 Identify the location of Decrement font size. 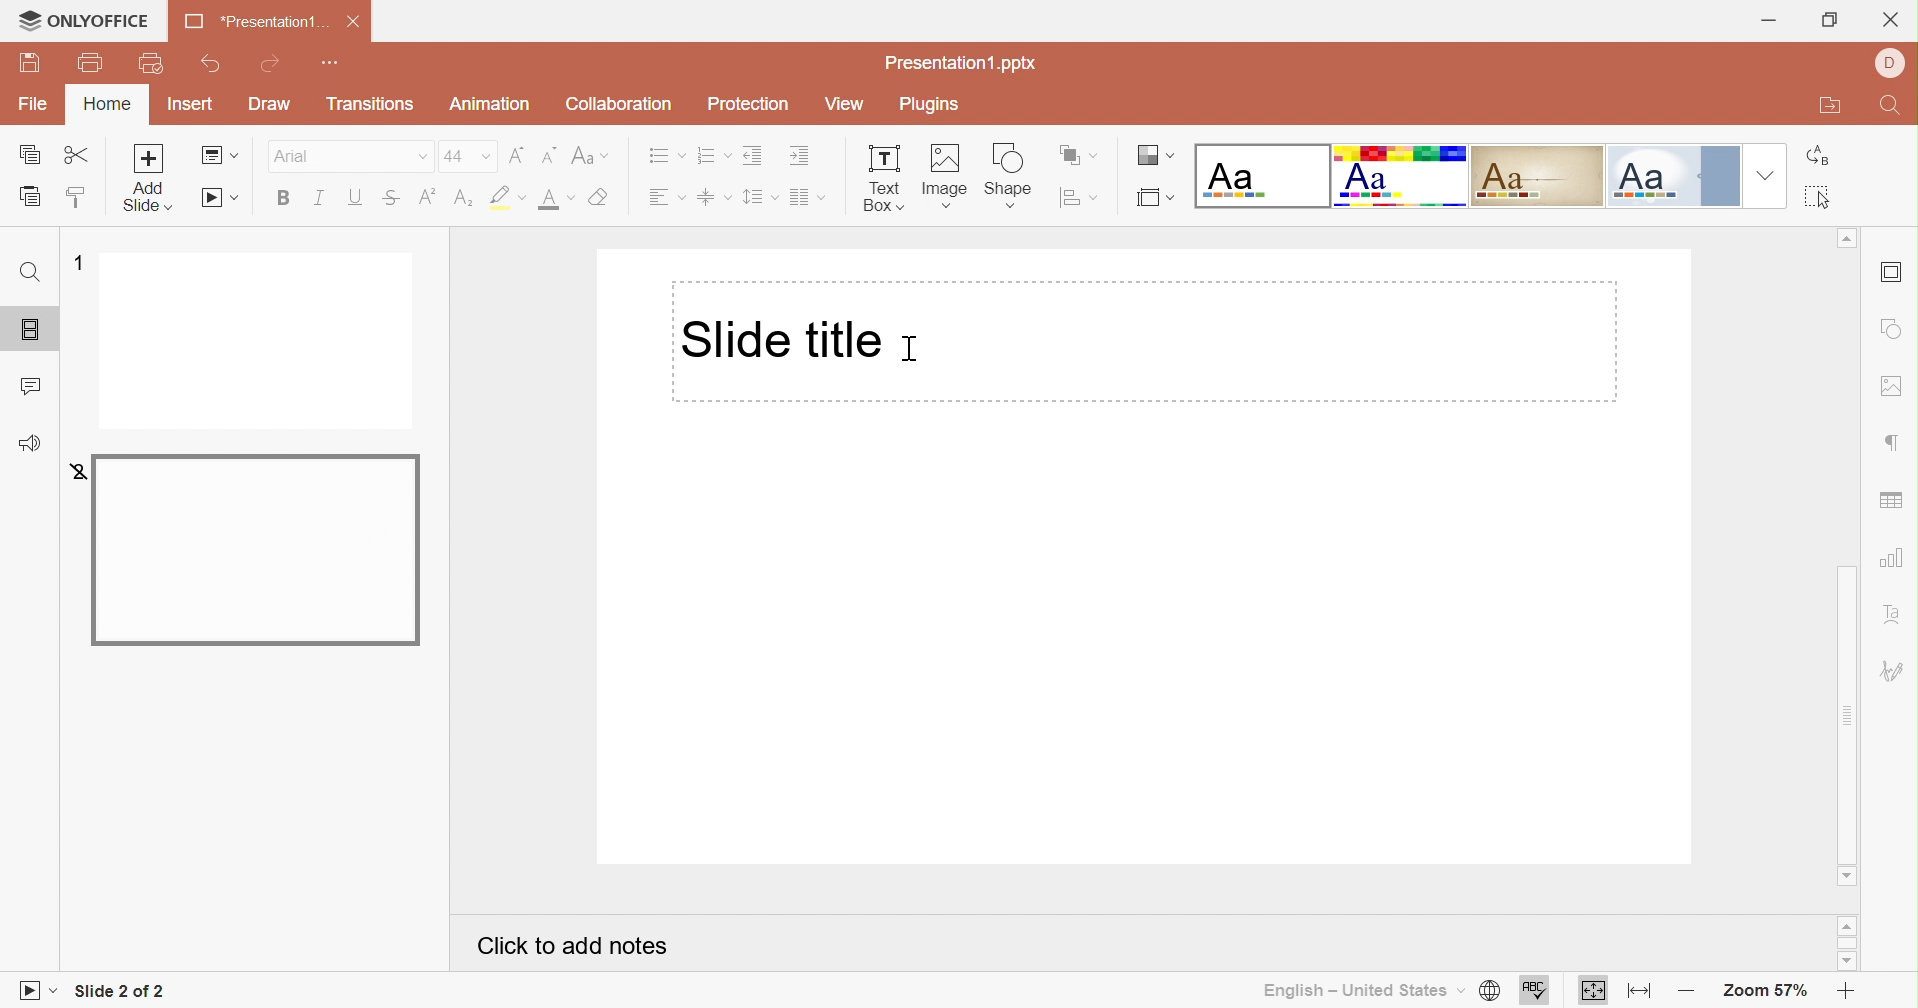
(548, 154).